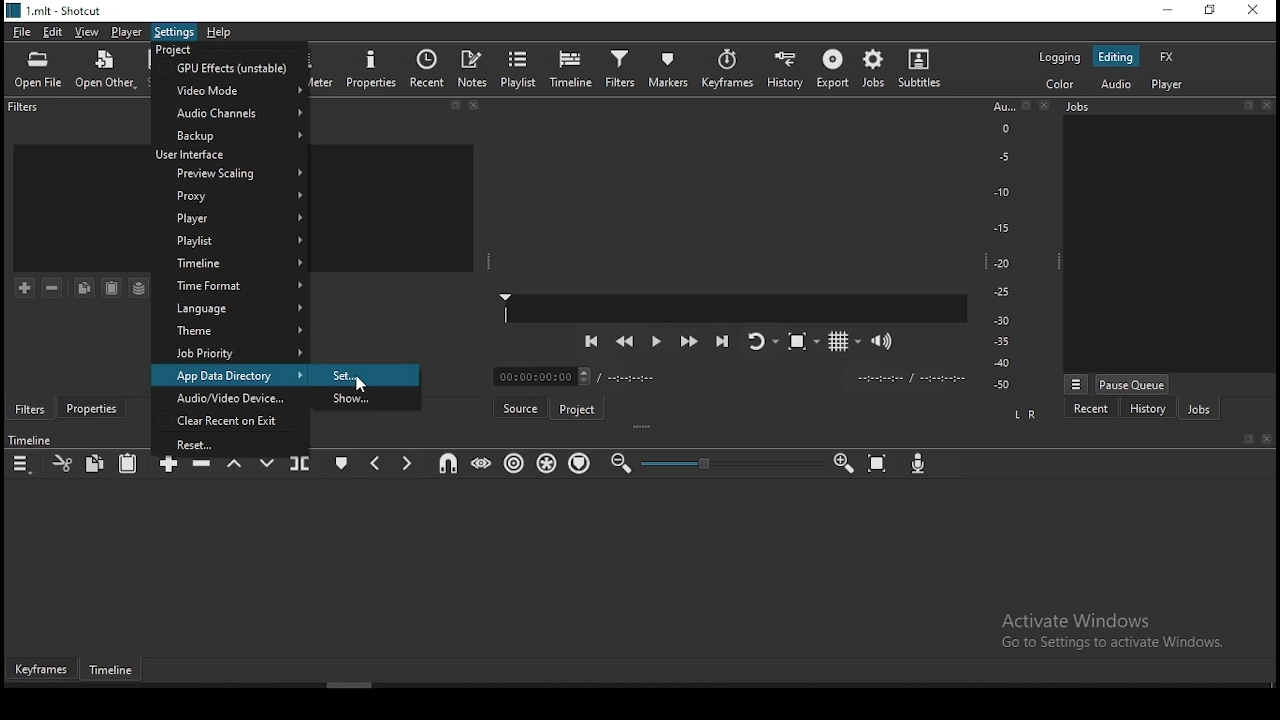  What do you see at coordinates (22, 462) in the screenshot?
I see `timeline menu` at bounding box center [22, 462].